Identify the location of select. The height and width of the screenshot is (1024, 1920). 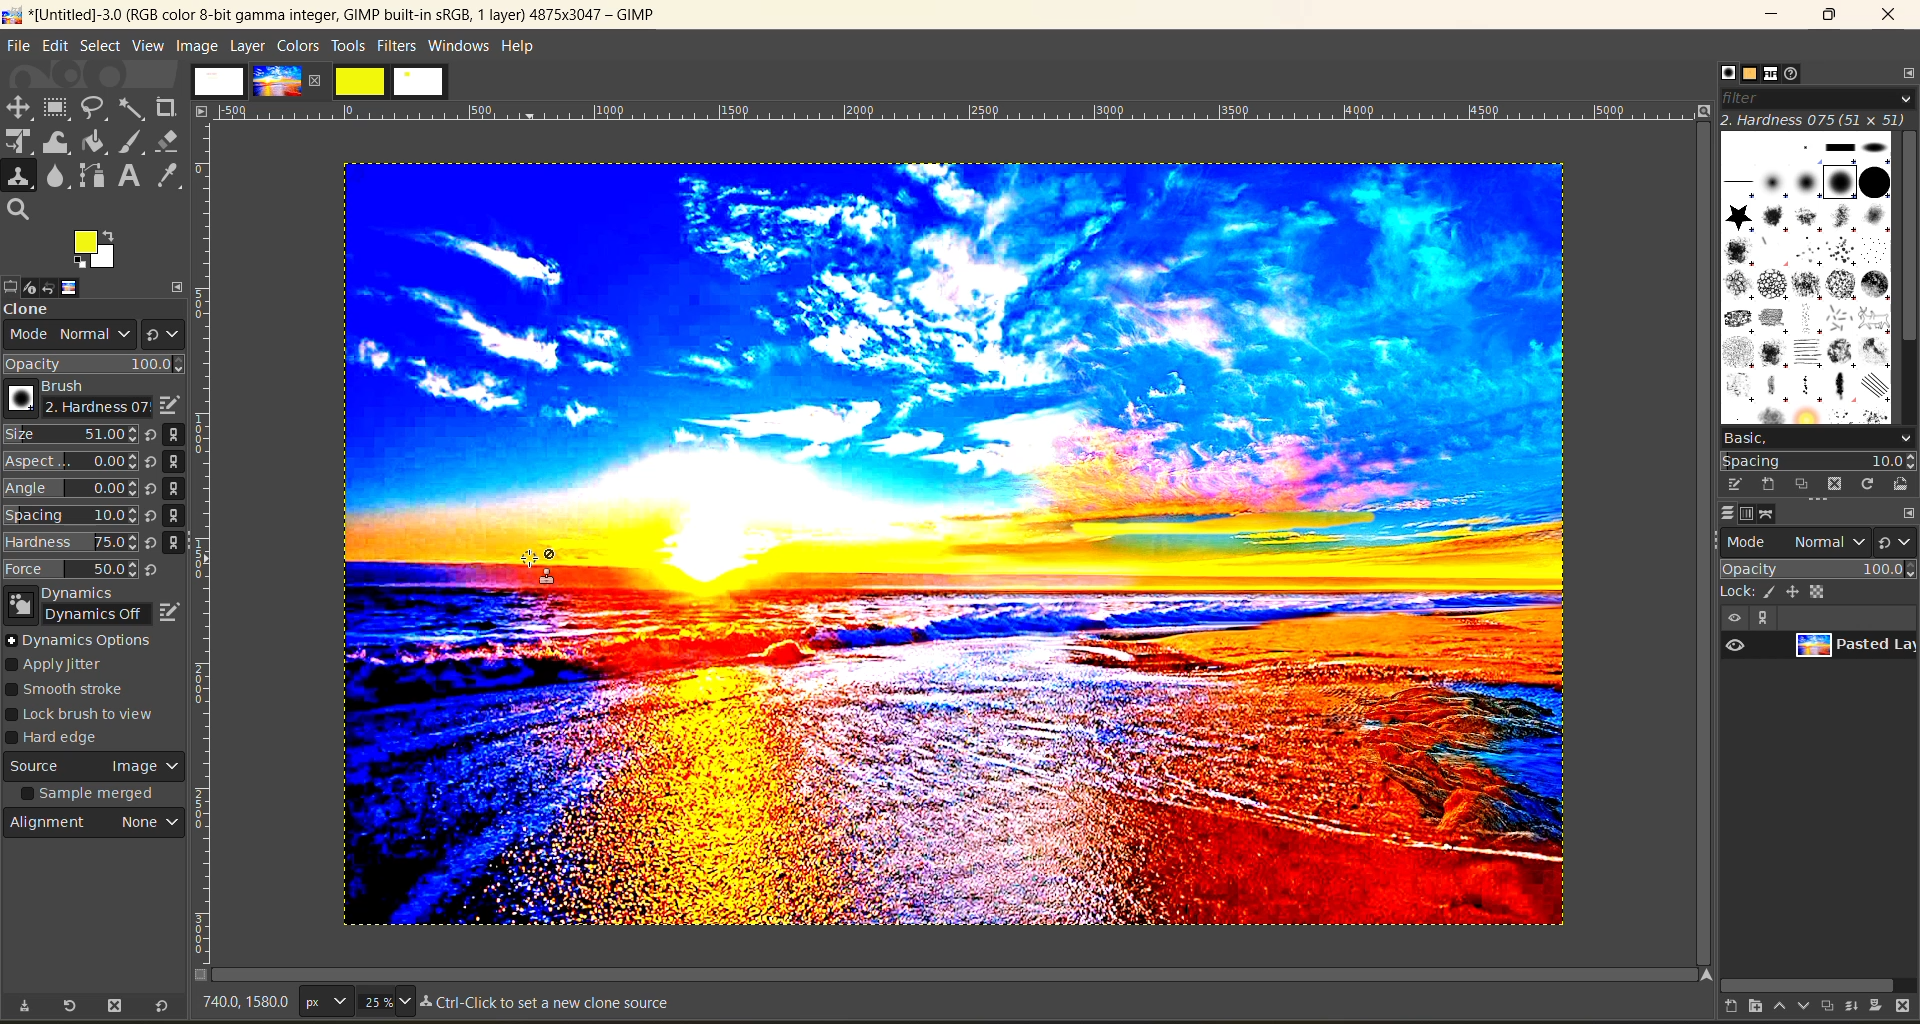
(100, 45).